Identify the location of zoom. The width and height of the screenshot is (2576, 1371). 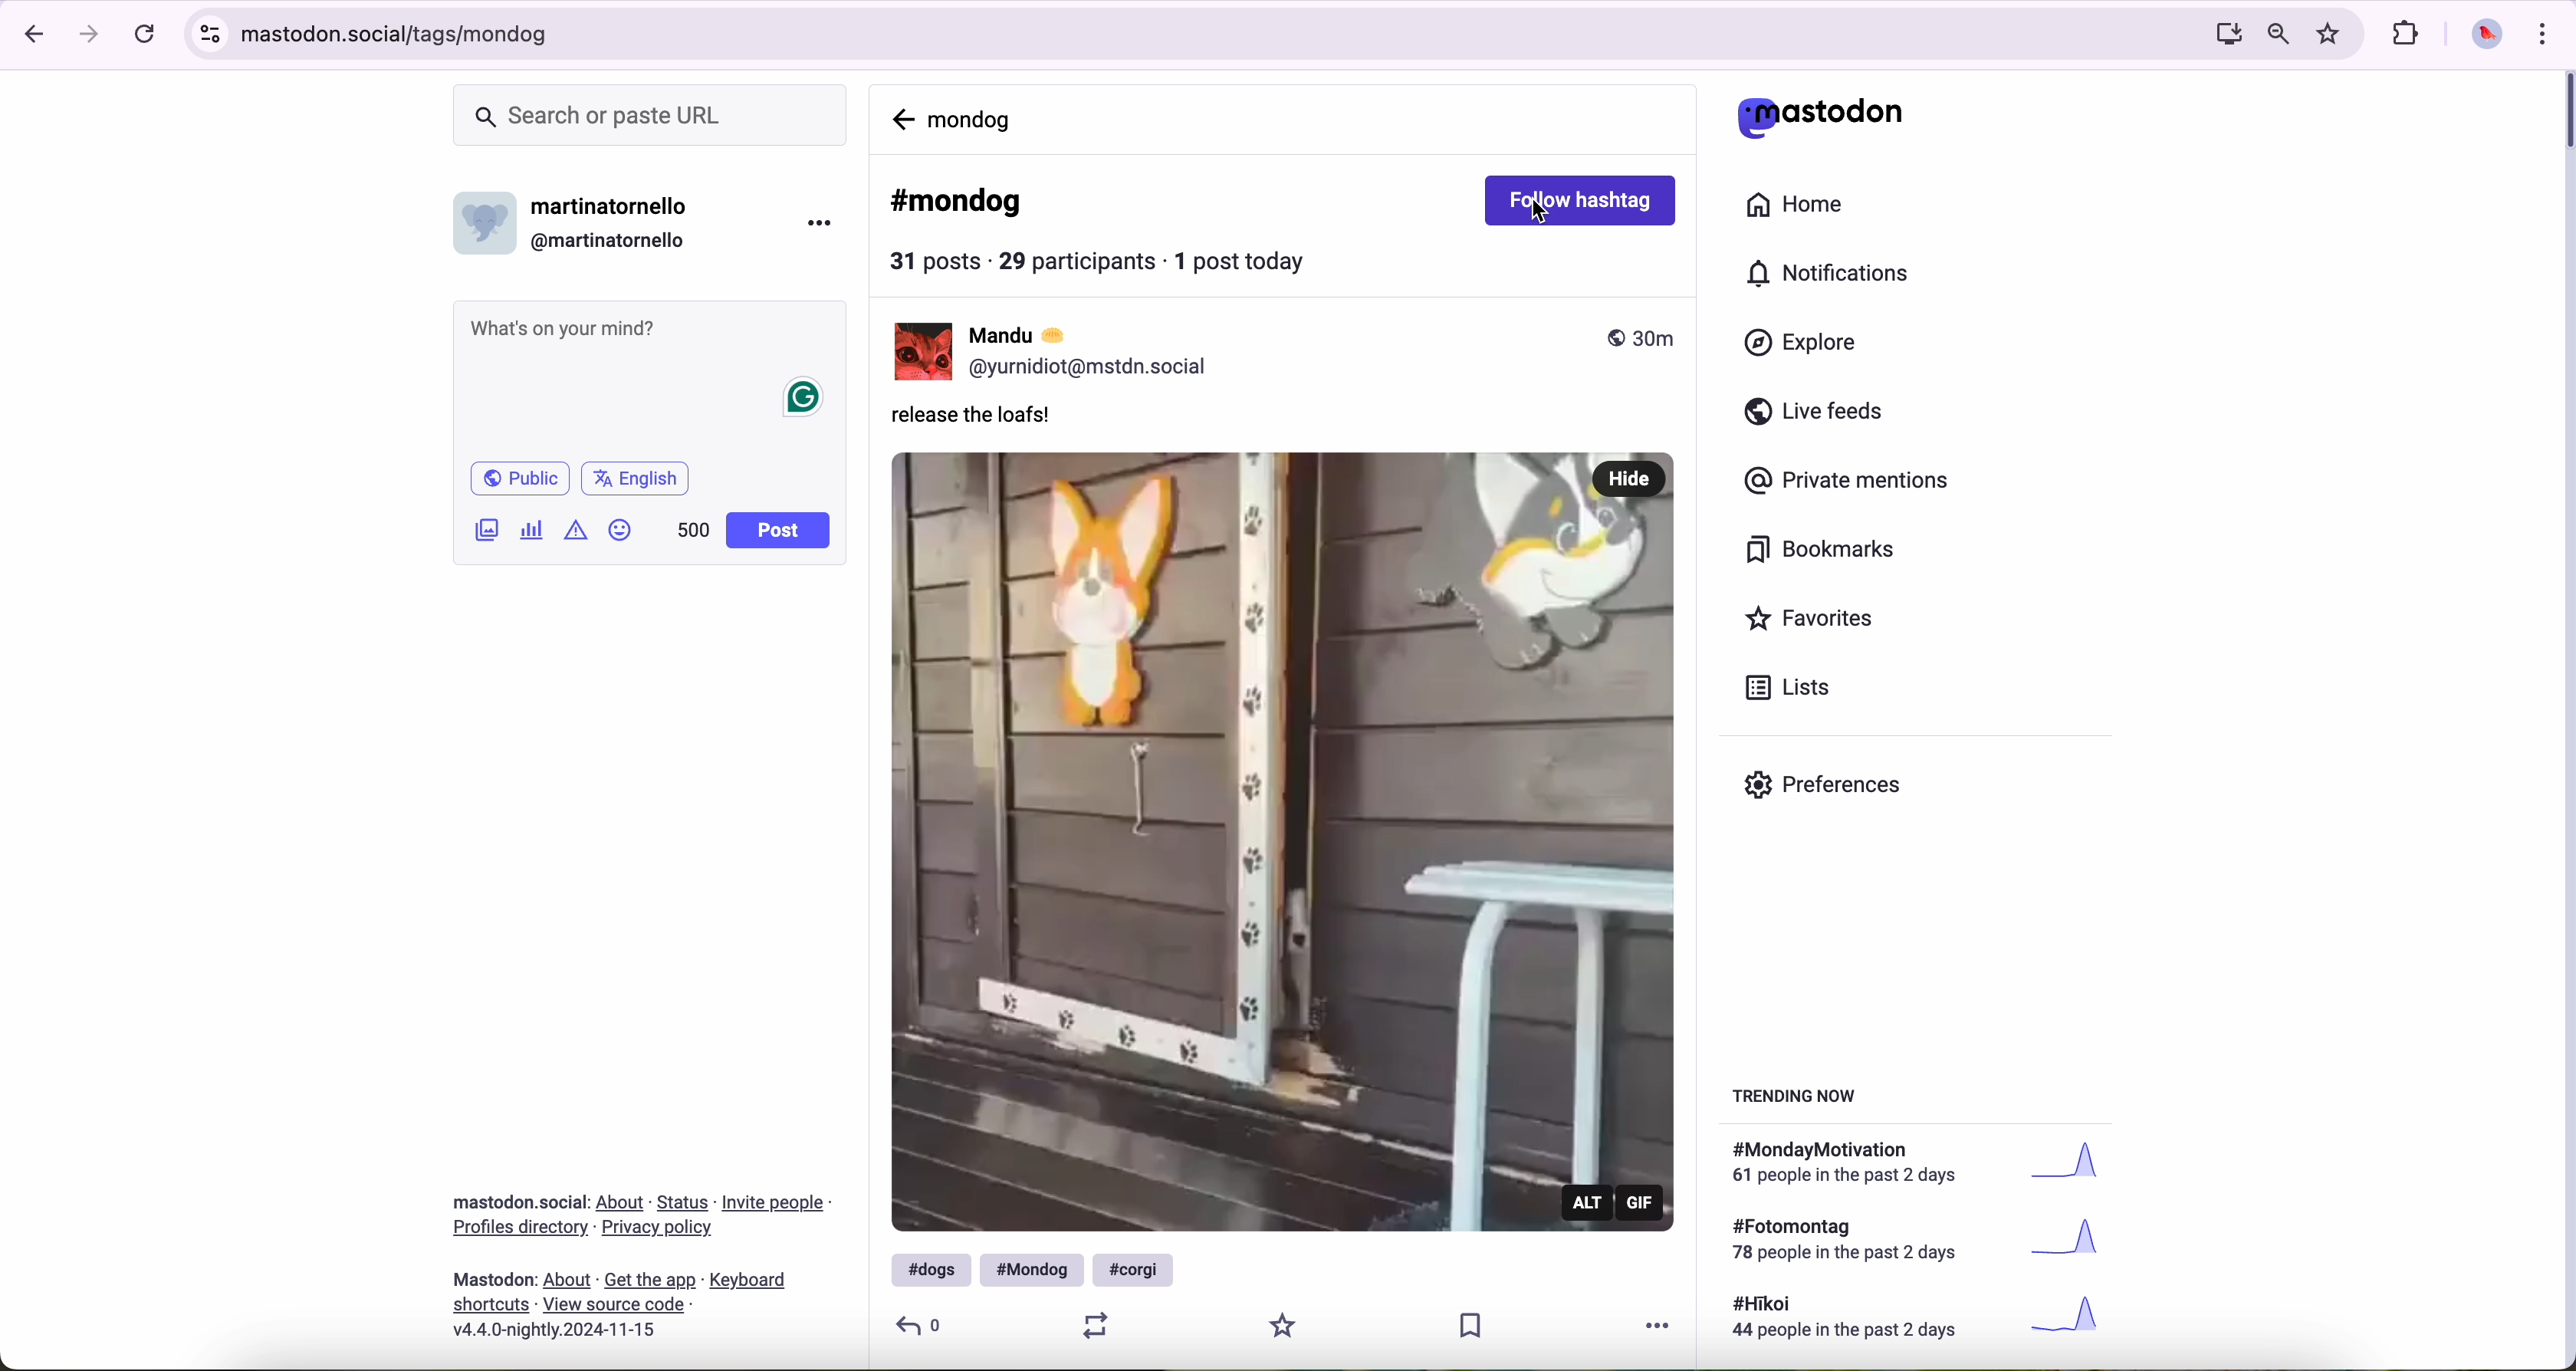
(2278, 35).